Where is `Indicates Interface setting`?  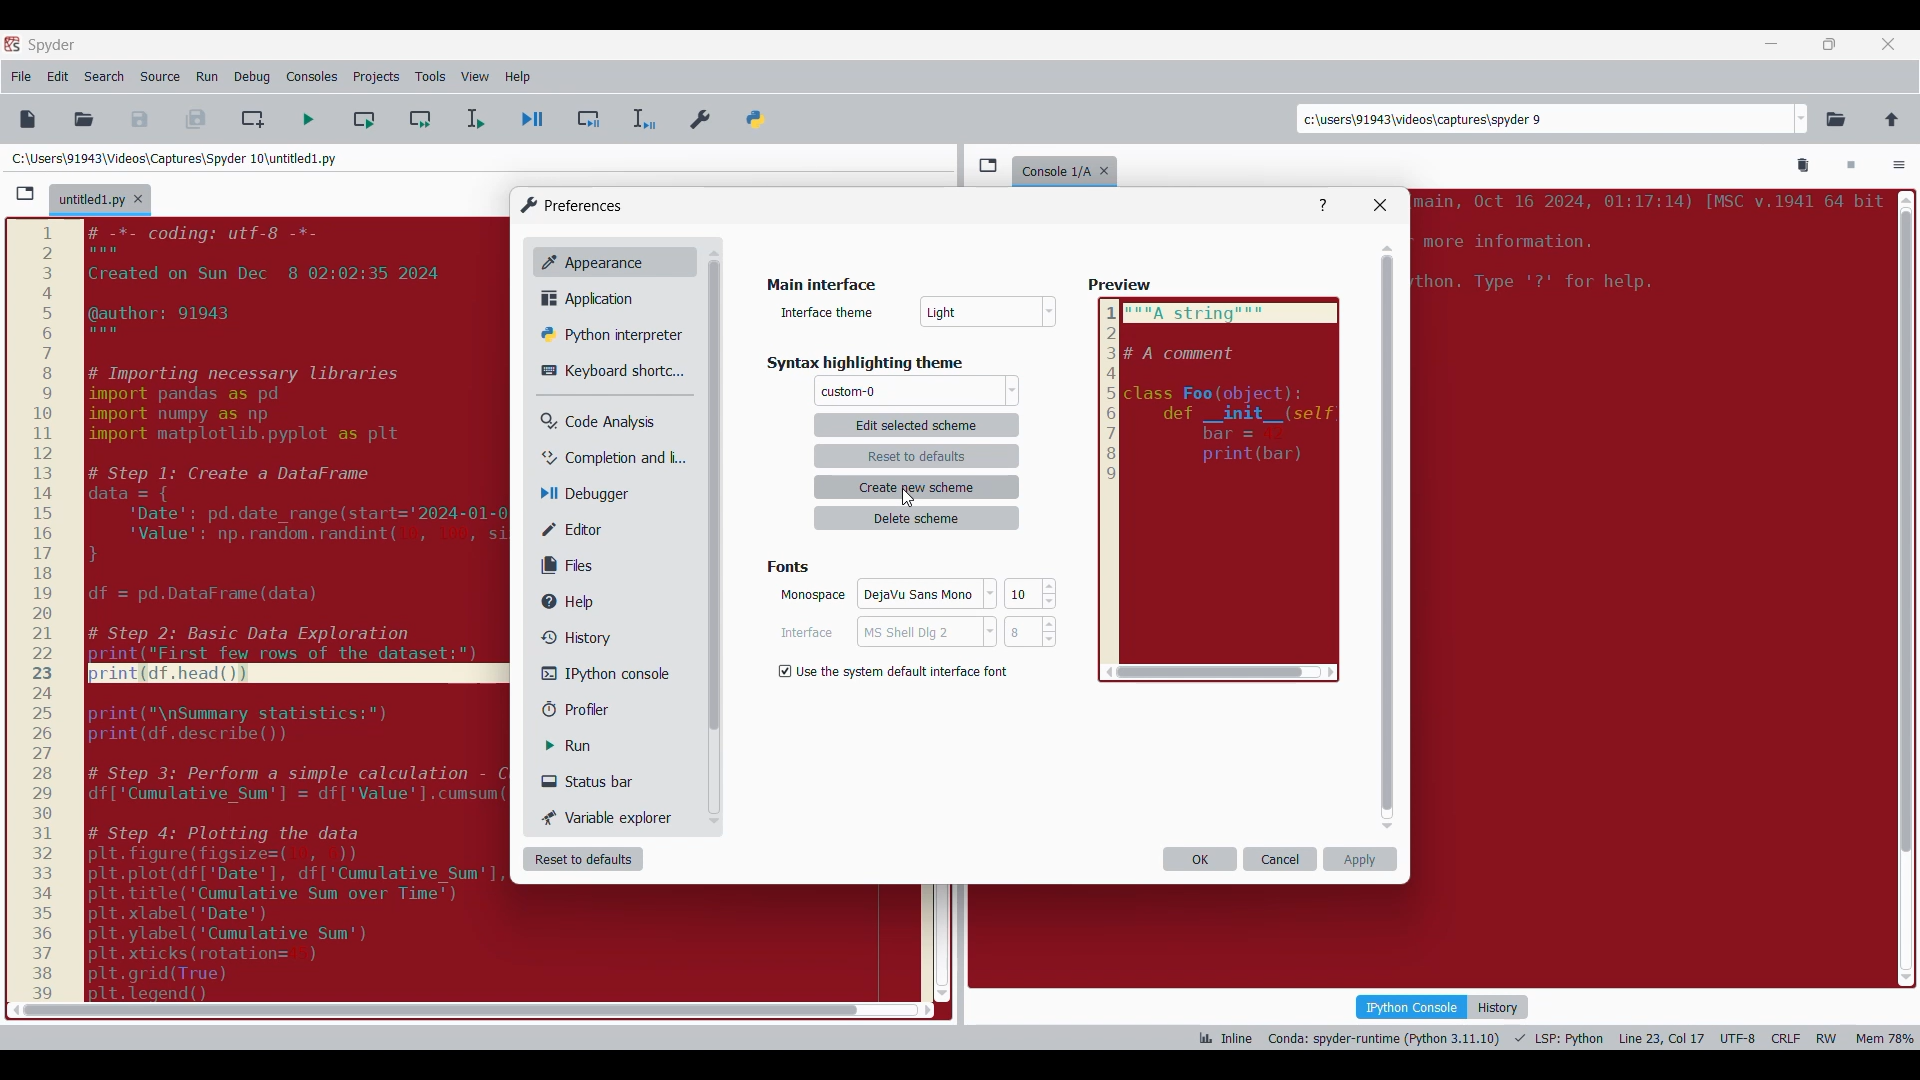 Indicates Interface setting is located at coordinates (807, 632).